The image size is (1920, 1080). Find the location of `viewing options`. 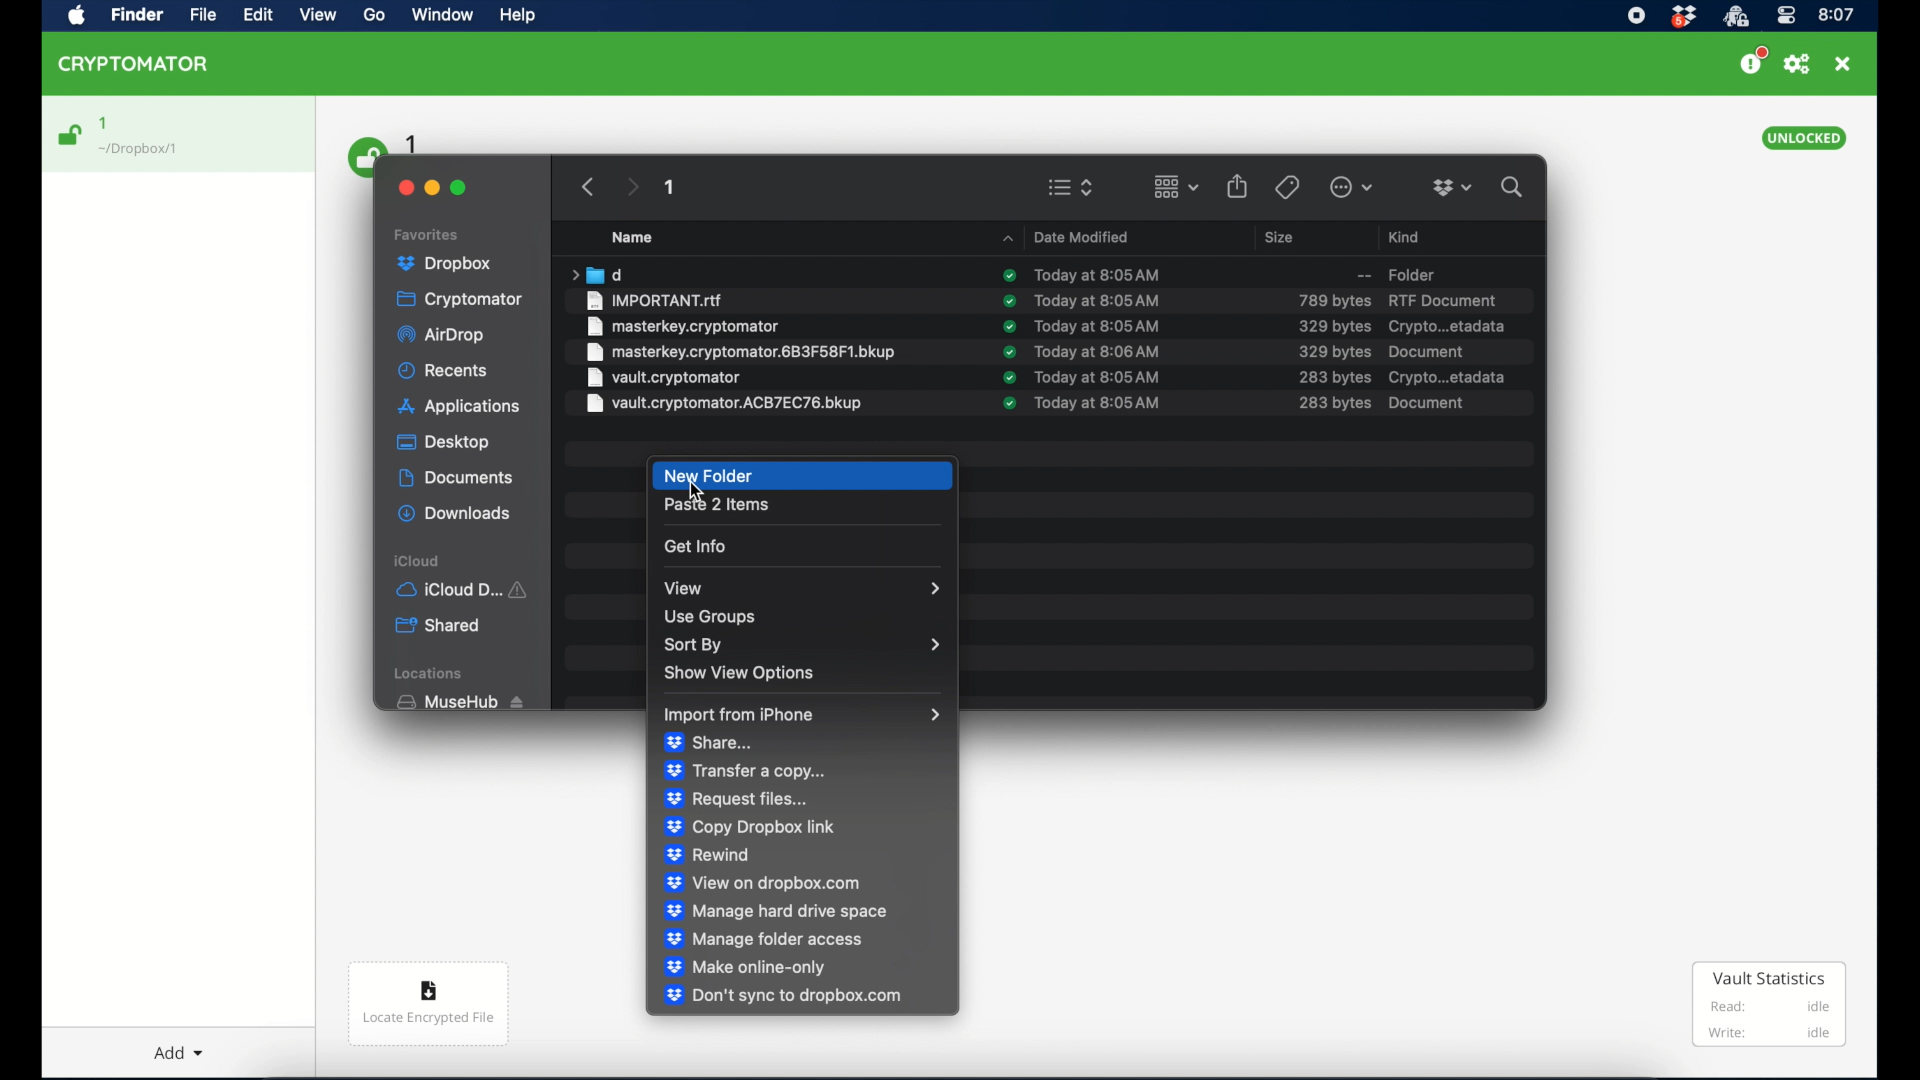

viewing options is located at coordinates (1071, 187).